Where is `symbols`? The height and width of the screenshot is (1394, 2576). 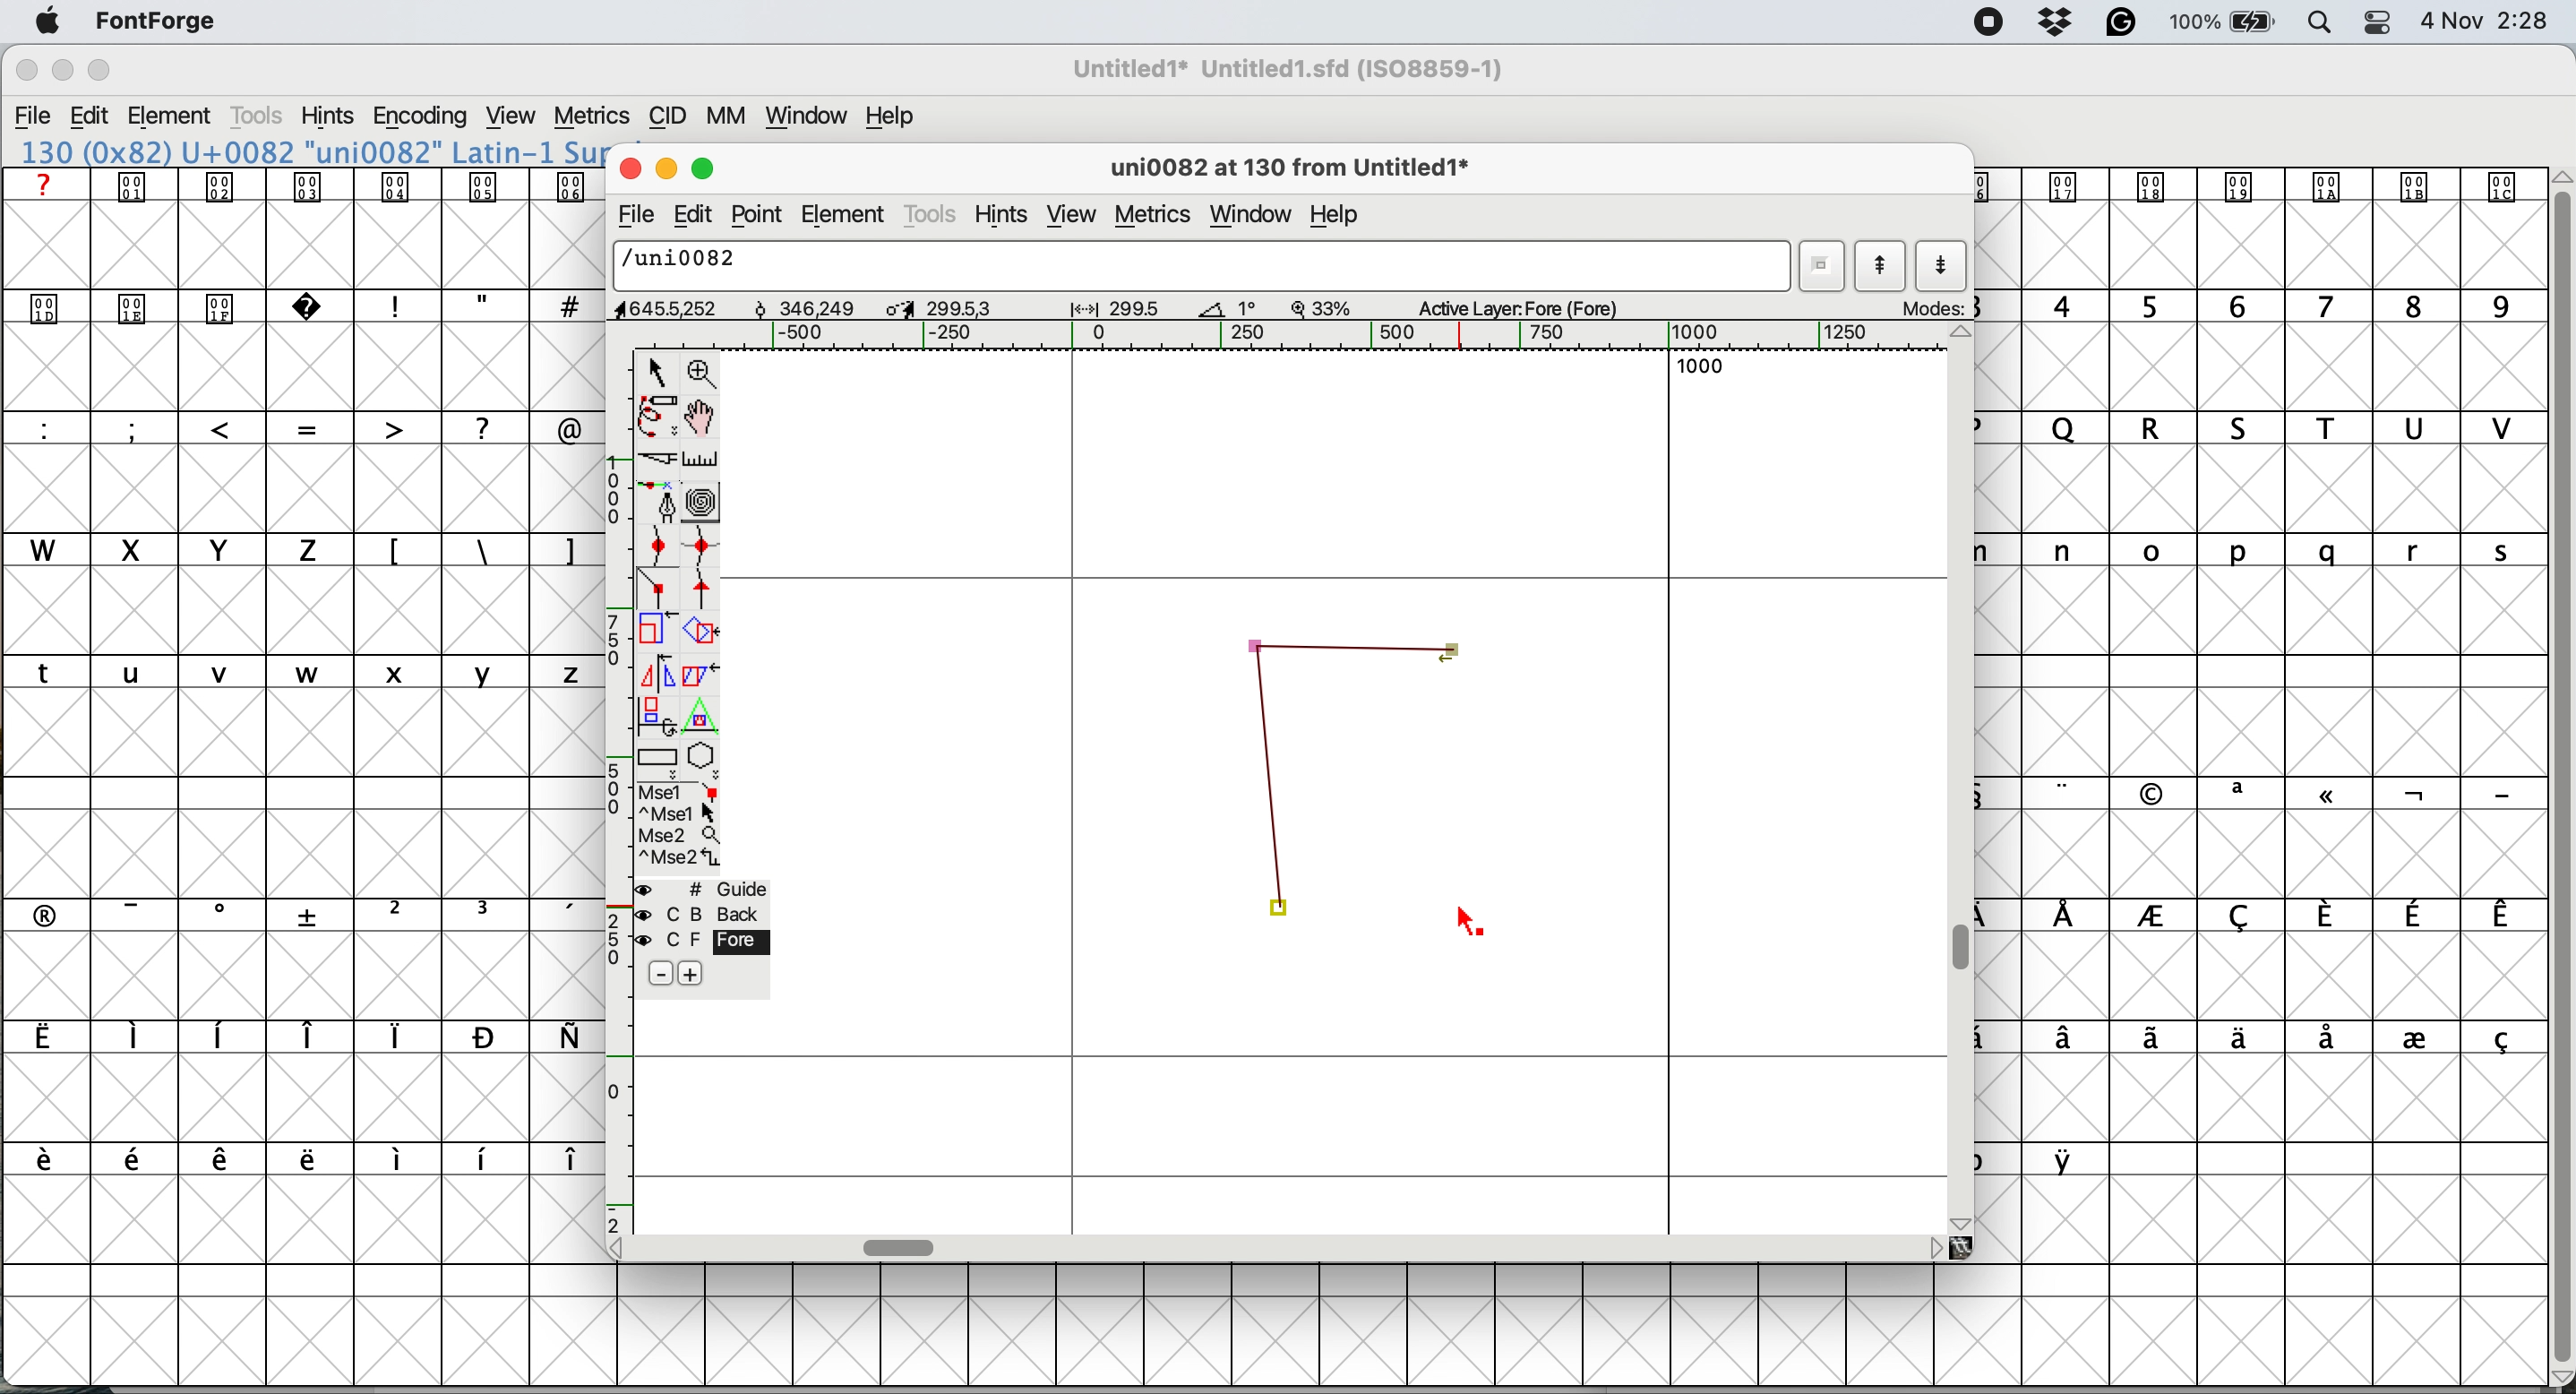
symbols is located at coordinates (2285, 794).